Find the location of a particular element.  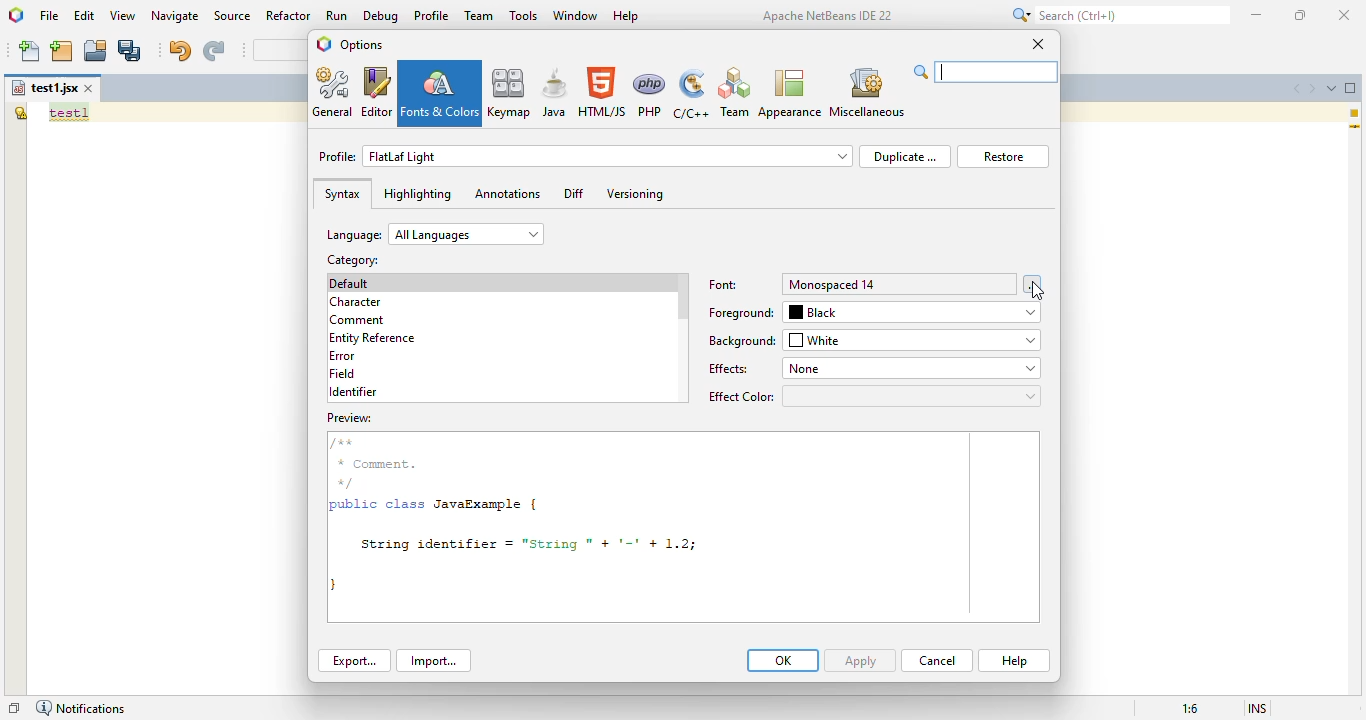

*/ is located at coordinates (348, 484).